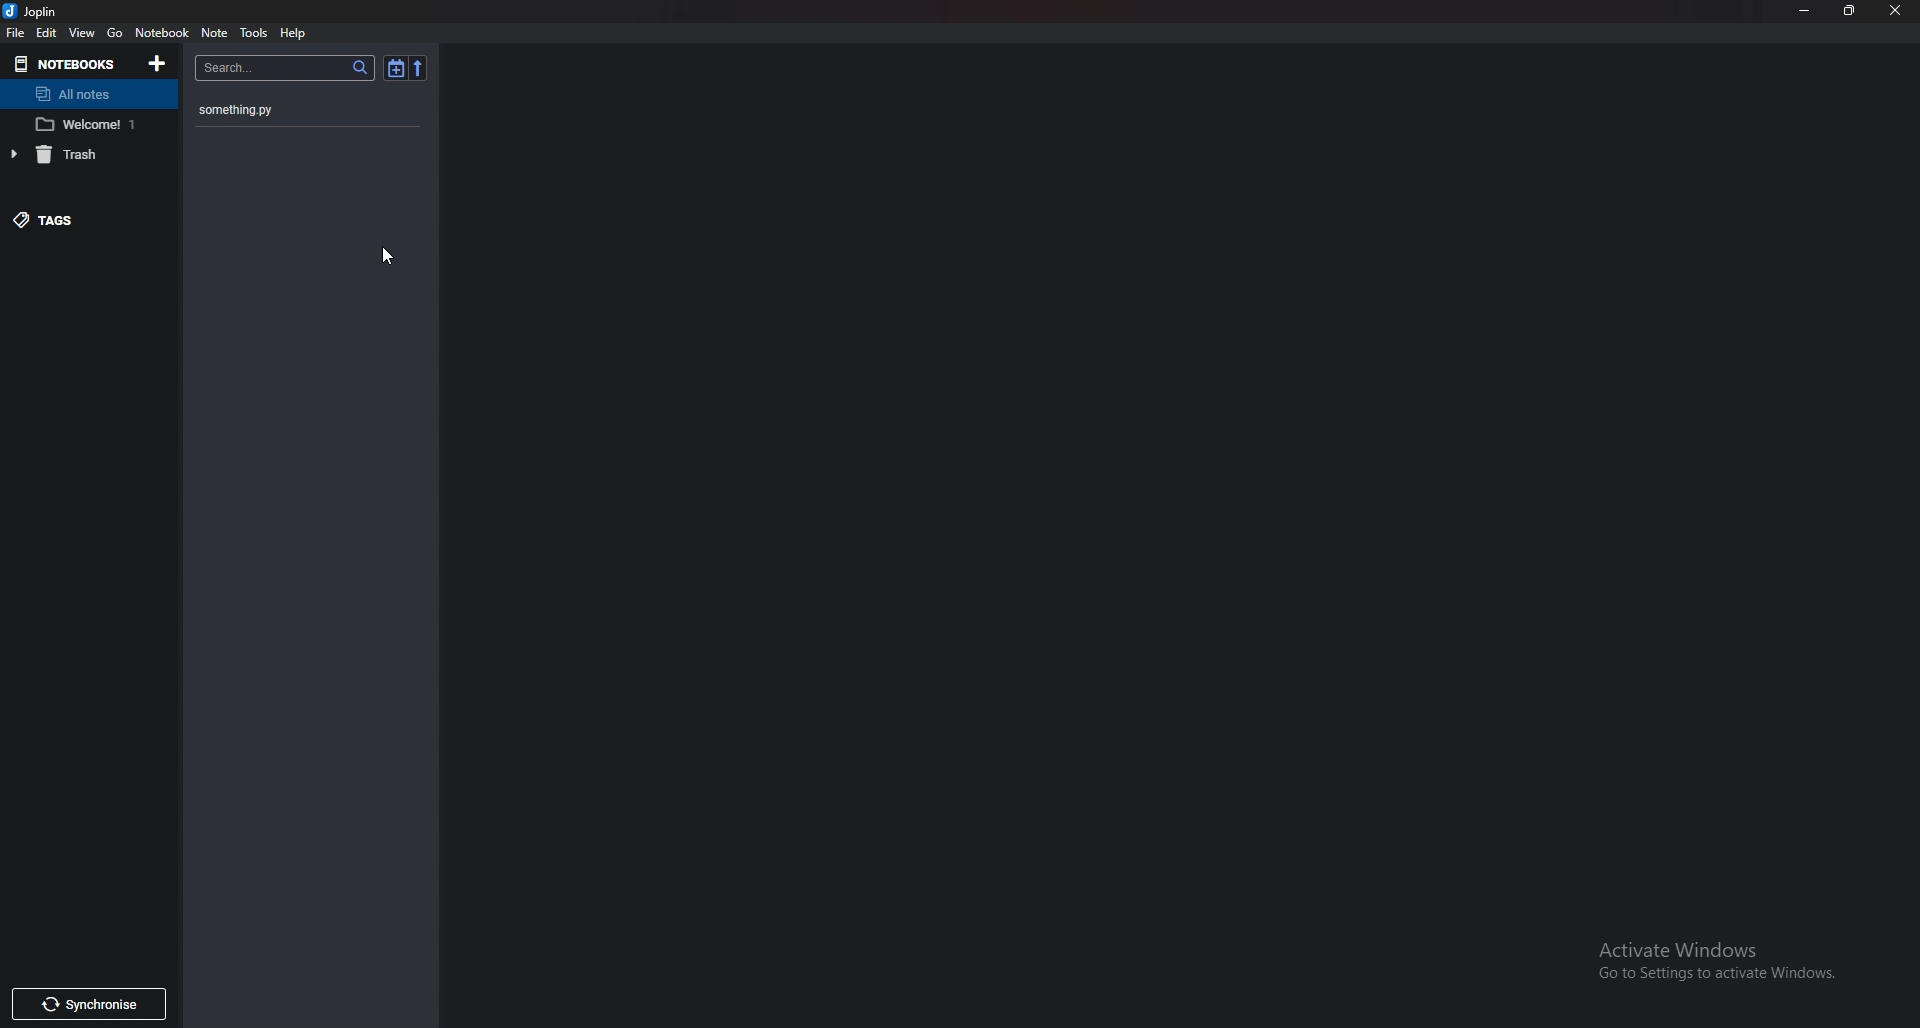 The height and width of the screenshot is (1028, 1920). What do you see at coordinates (162, 33) in the screenshot?
I see `Notebook` at bounding box center [162, 33].